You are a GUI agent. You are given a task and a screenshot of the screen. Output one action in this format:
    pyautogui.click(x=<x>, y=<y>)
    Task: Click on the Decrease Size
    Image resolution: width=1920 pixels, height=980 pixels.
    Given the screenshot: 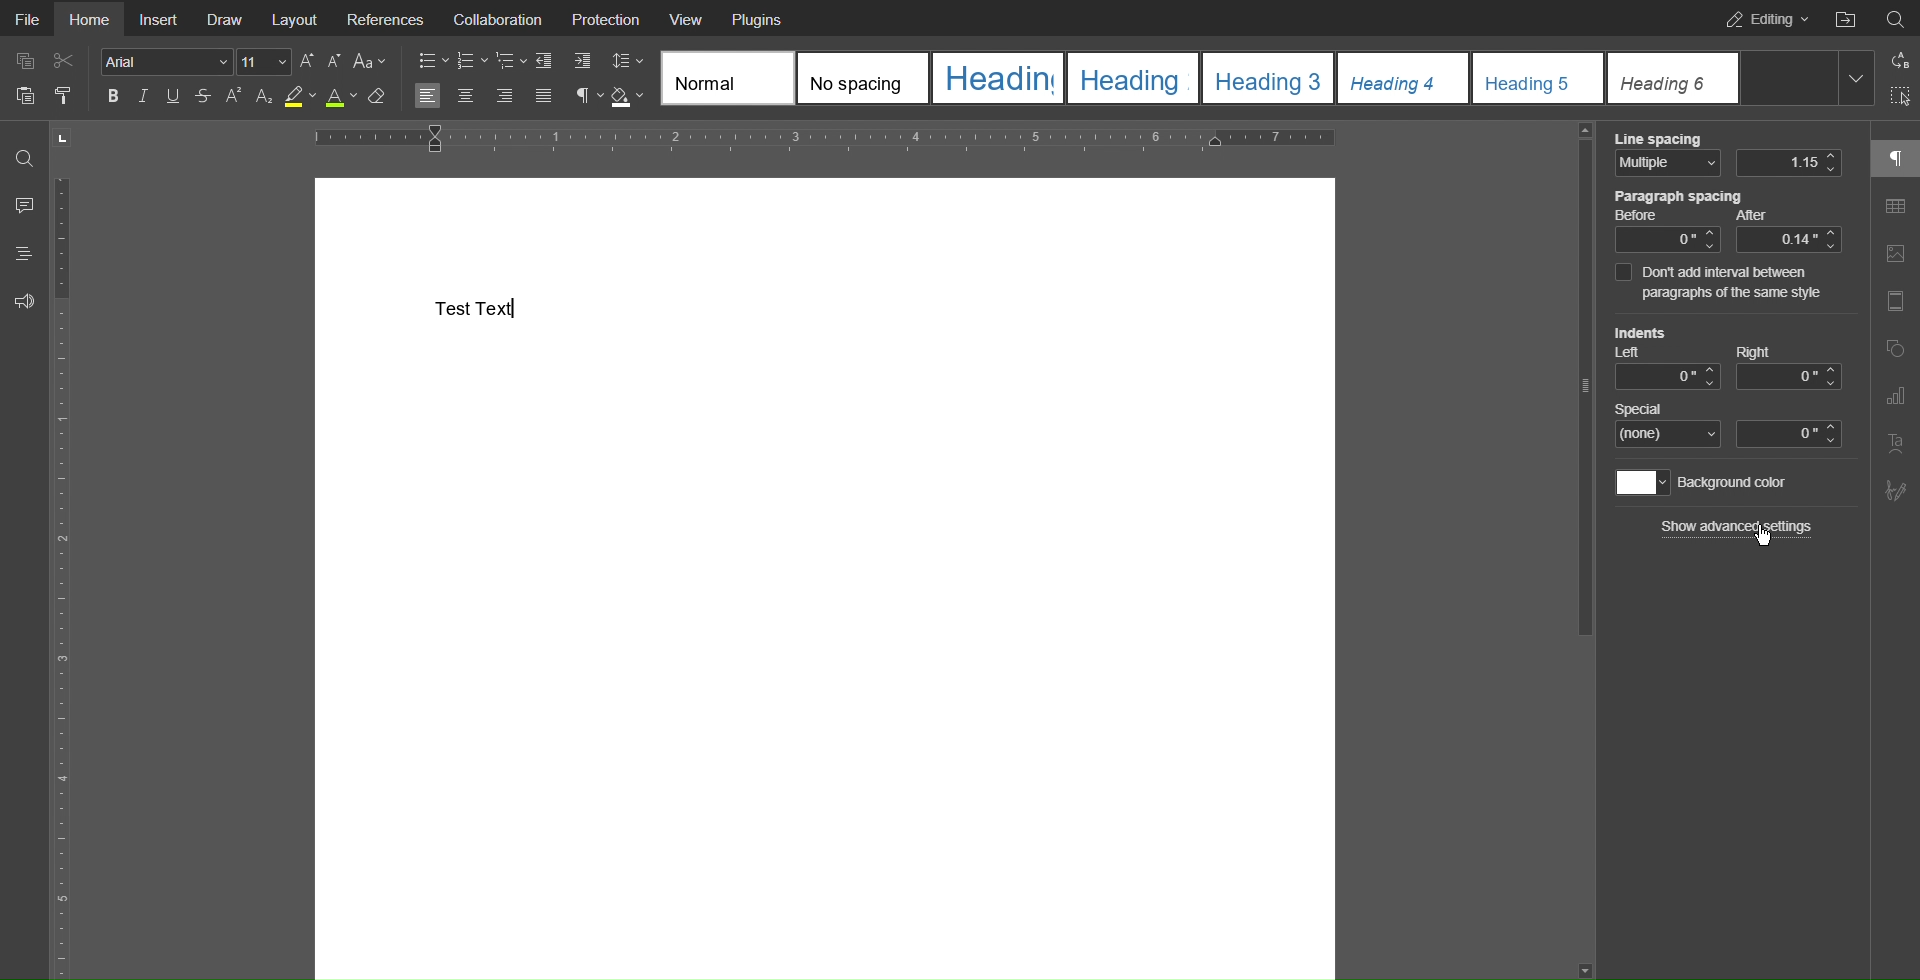 What is the action you would take?
    pyautogui.click(x=334, y=61)
    